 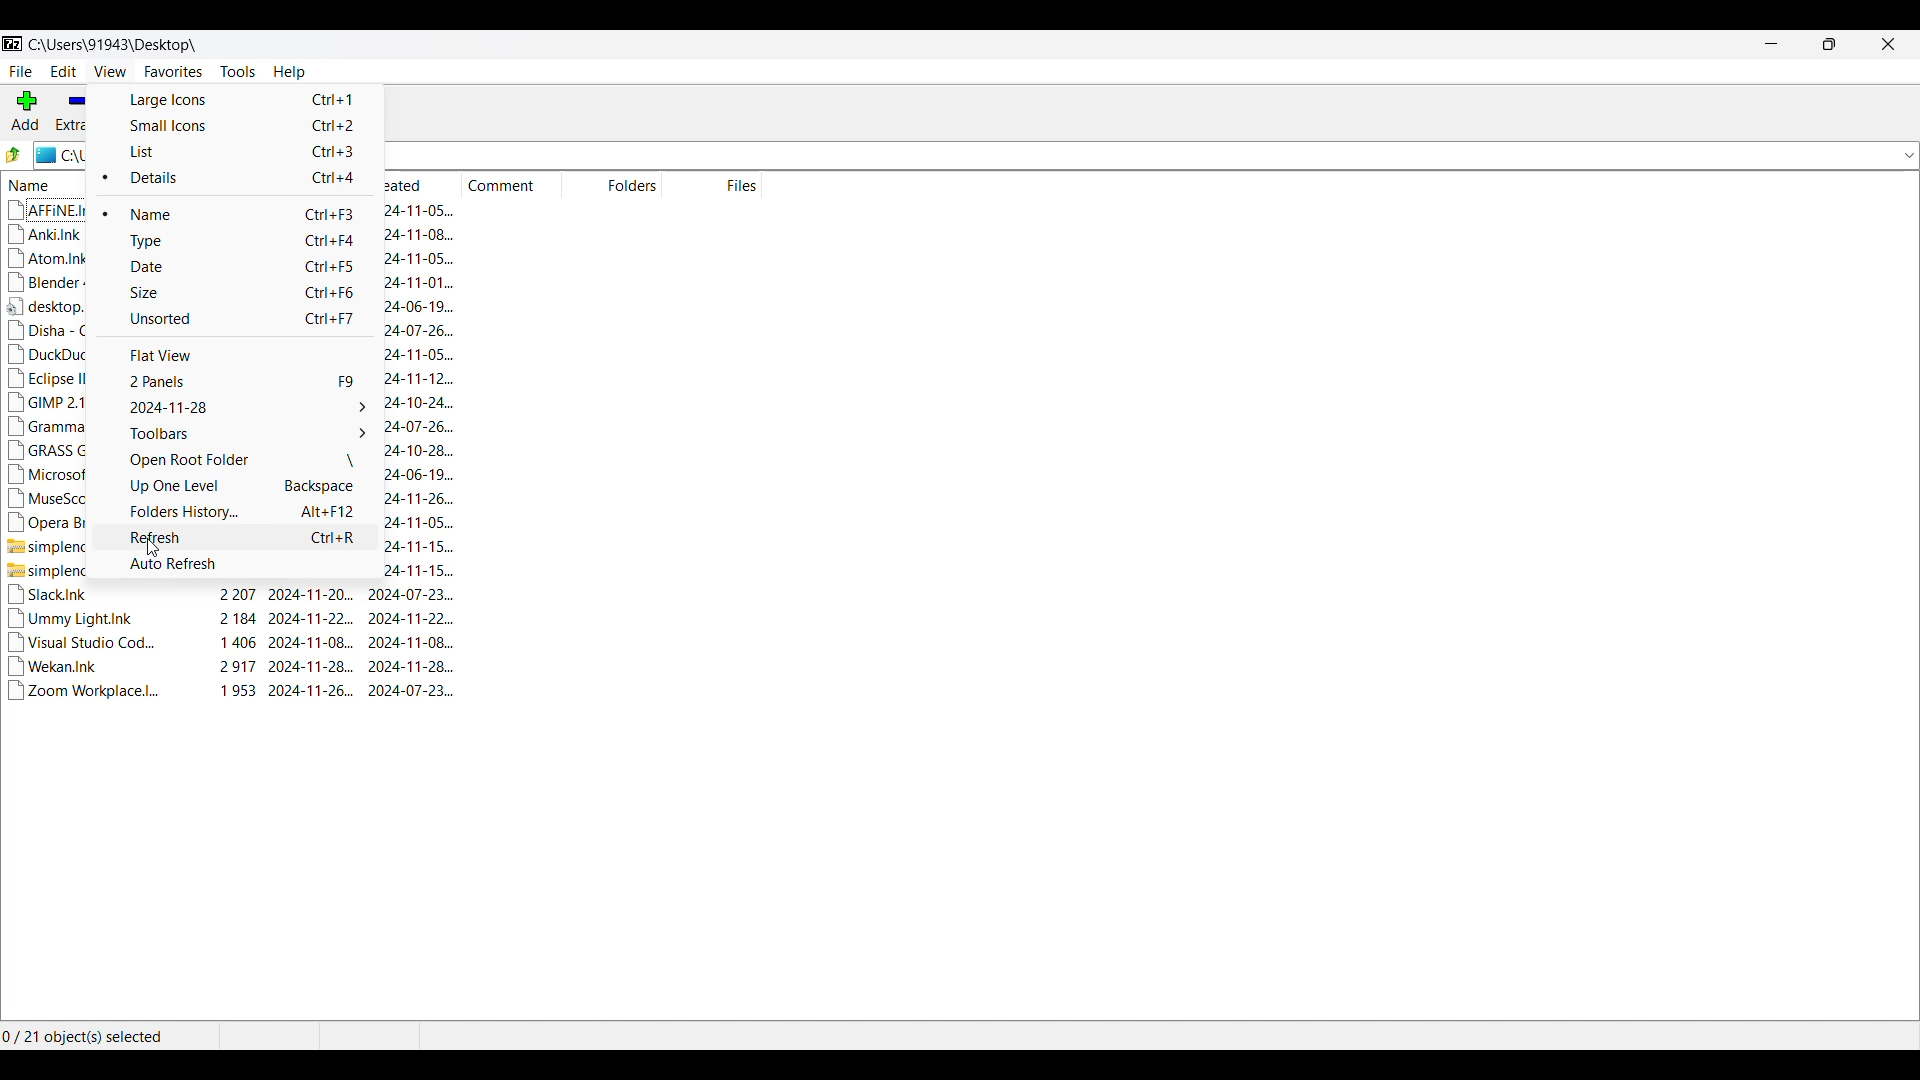 I want to click on Wekan.Ink 2917 2024-11-28. 2024-11-28.., so click(x=238, y=667).